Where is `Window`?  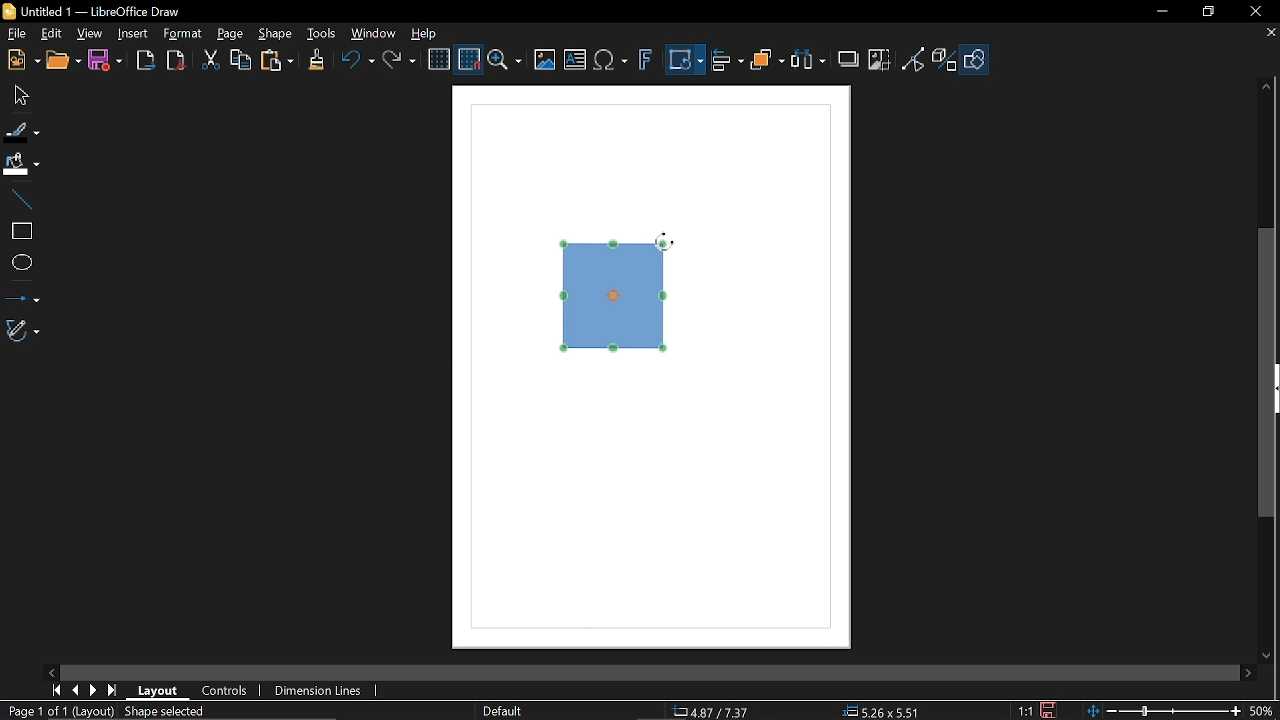
Window is located at coordinates (374, 33).